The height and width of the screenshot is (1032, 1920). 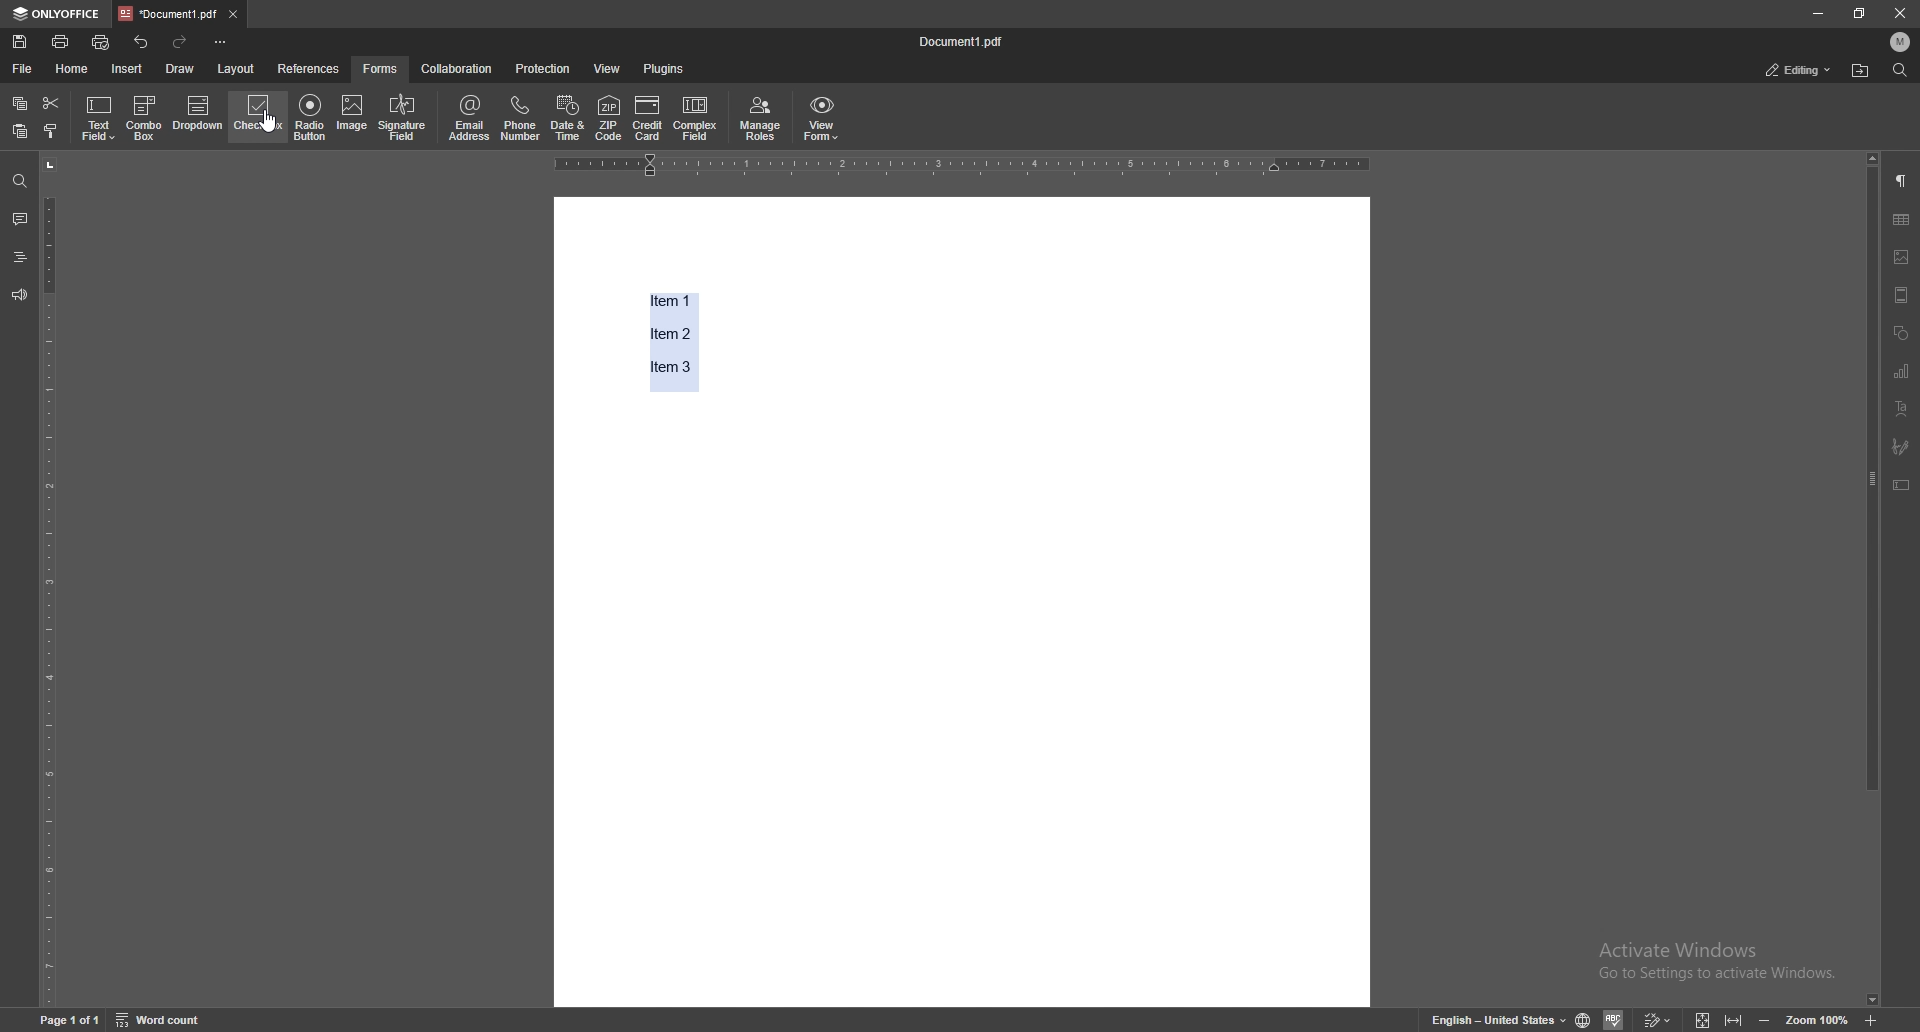 I want to click on collaboration, so click(x=455, y=68).